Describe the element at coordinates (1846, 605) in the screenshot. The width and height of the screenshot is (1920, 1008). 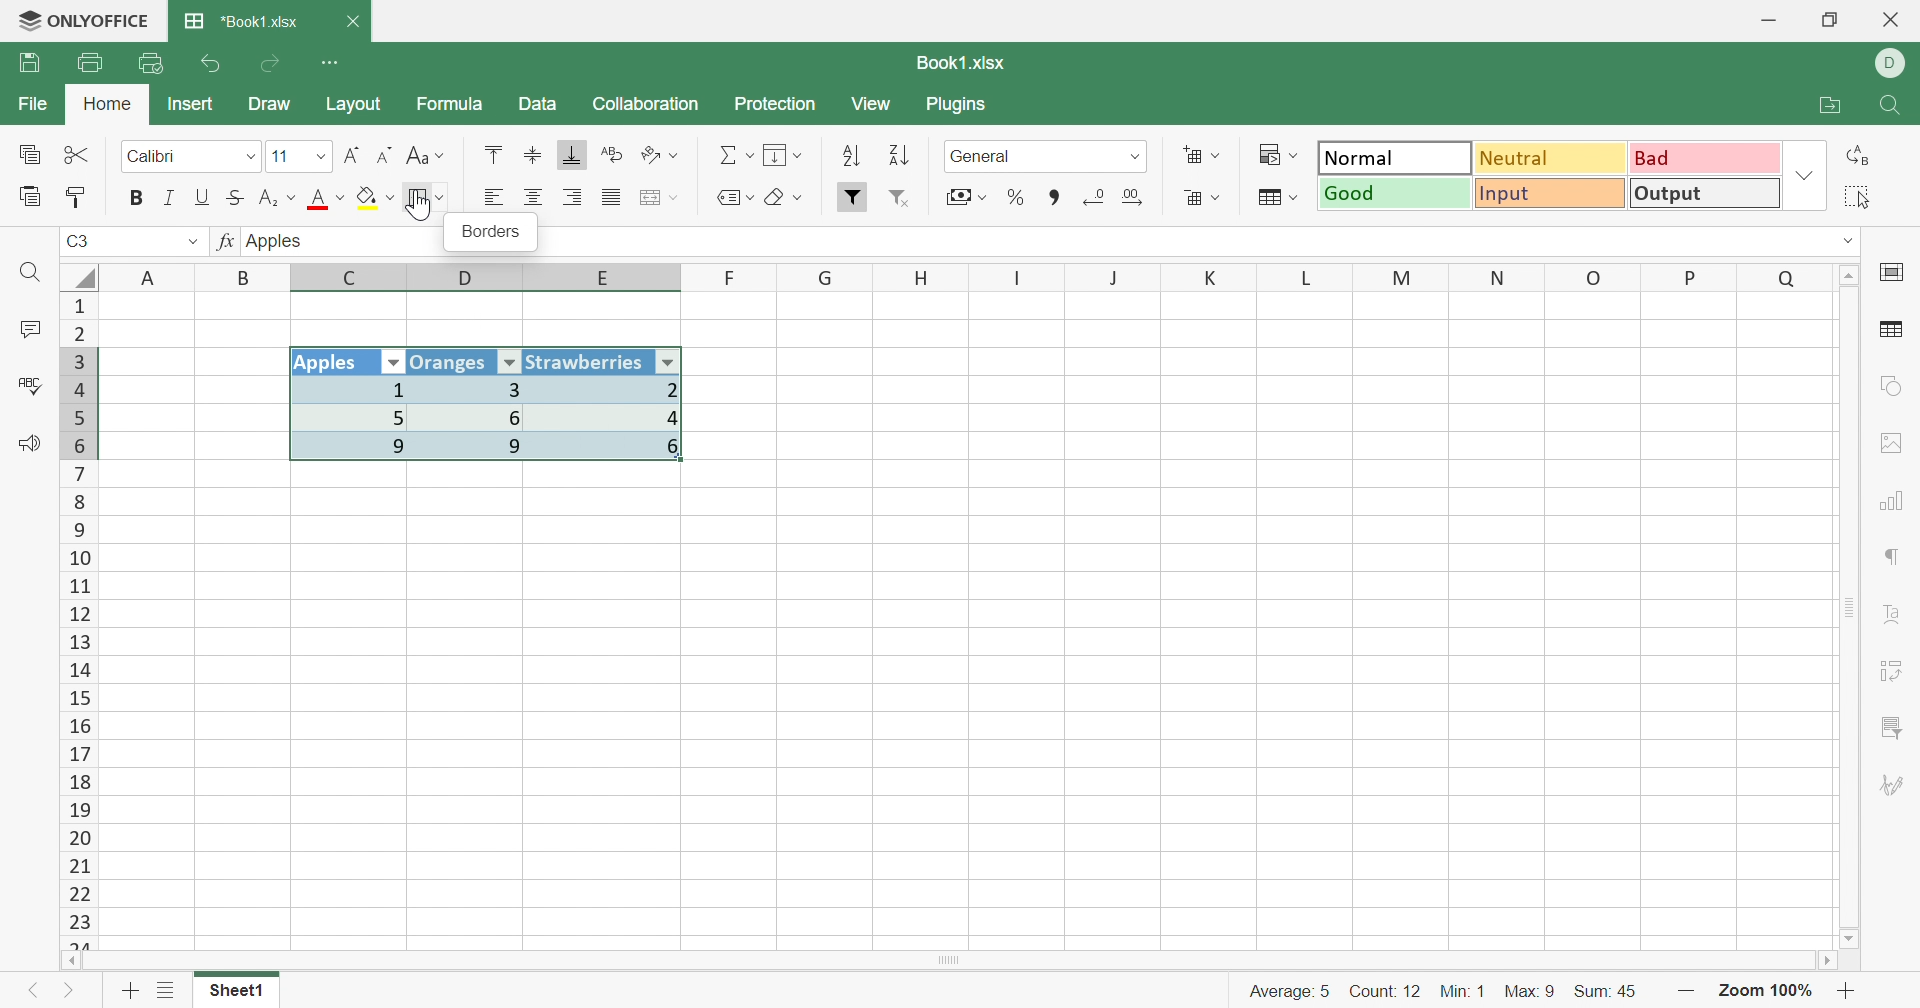
I see `vertical scroll Bar` at that location.